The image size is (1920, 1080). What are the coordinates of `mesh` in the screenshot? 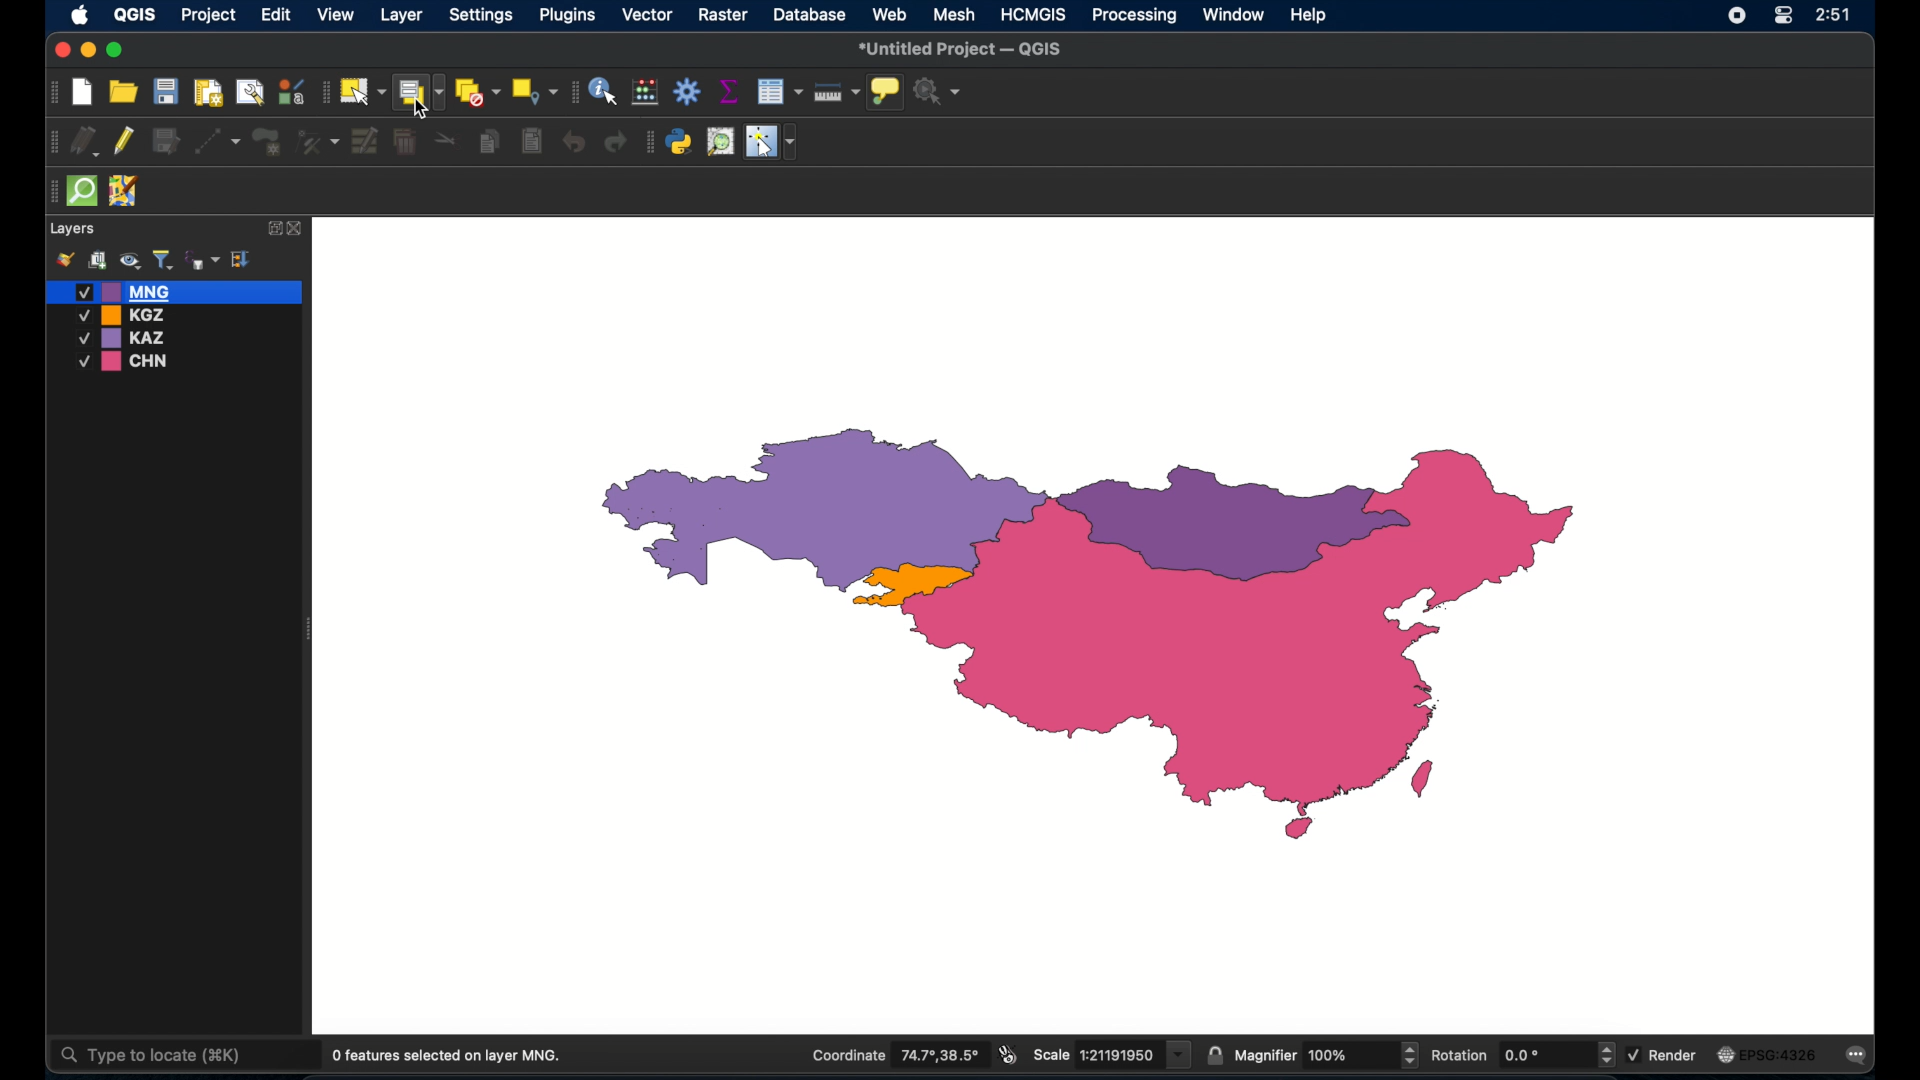 It's located at (956, 15).